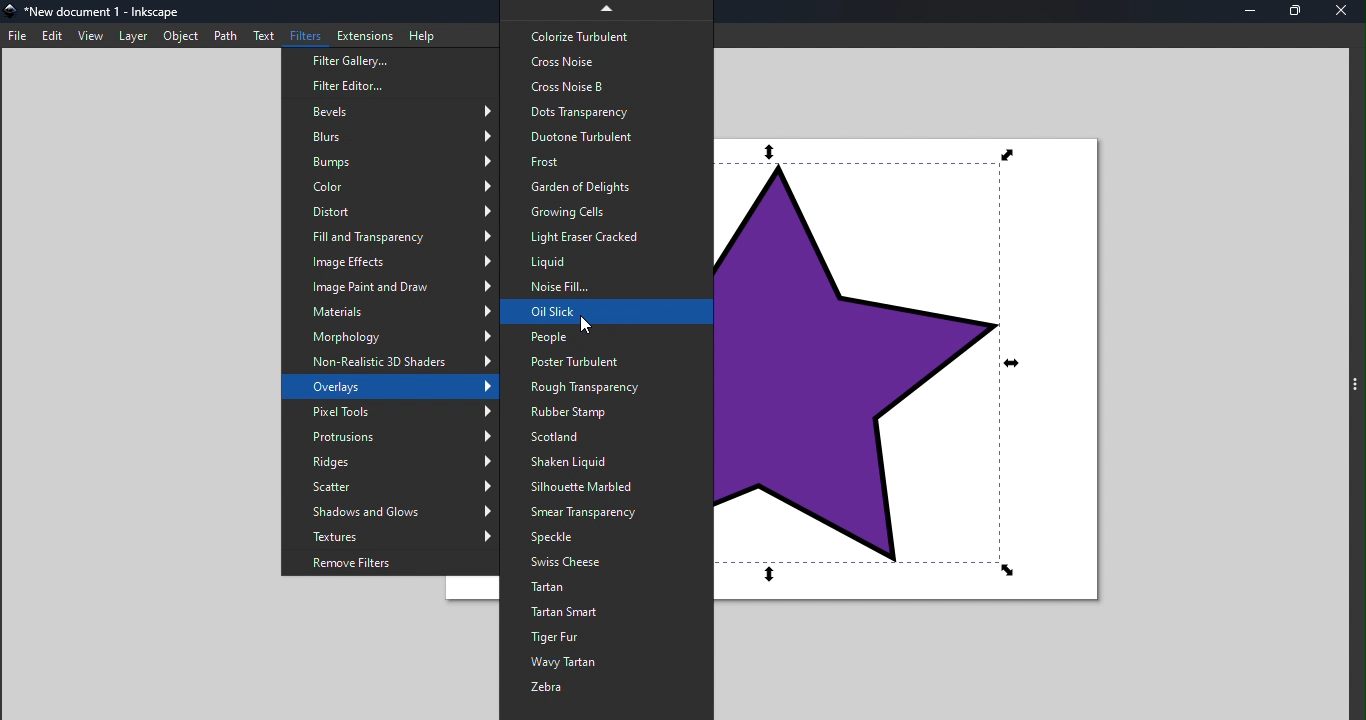 Image resolution: width=1366 pixels, height=720 pixels. What do you see at coordinates (606, 87) in the screenshot?
I see `Cross Noise B` at bounding box center [606, 87].